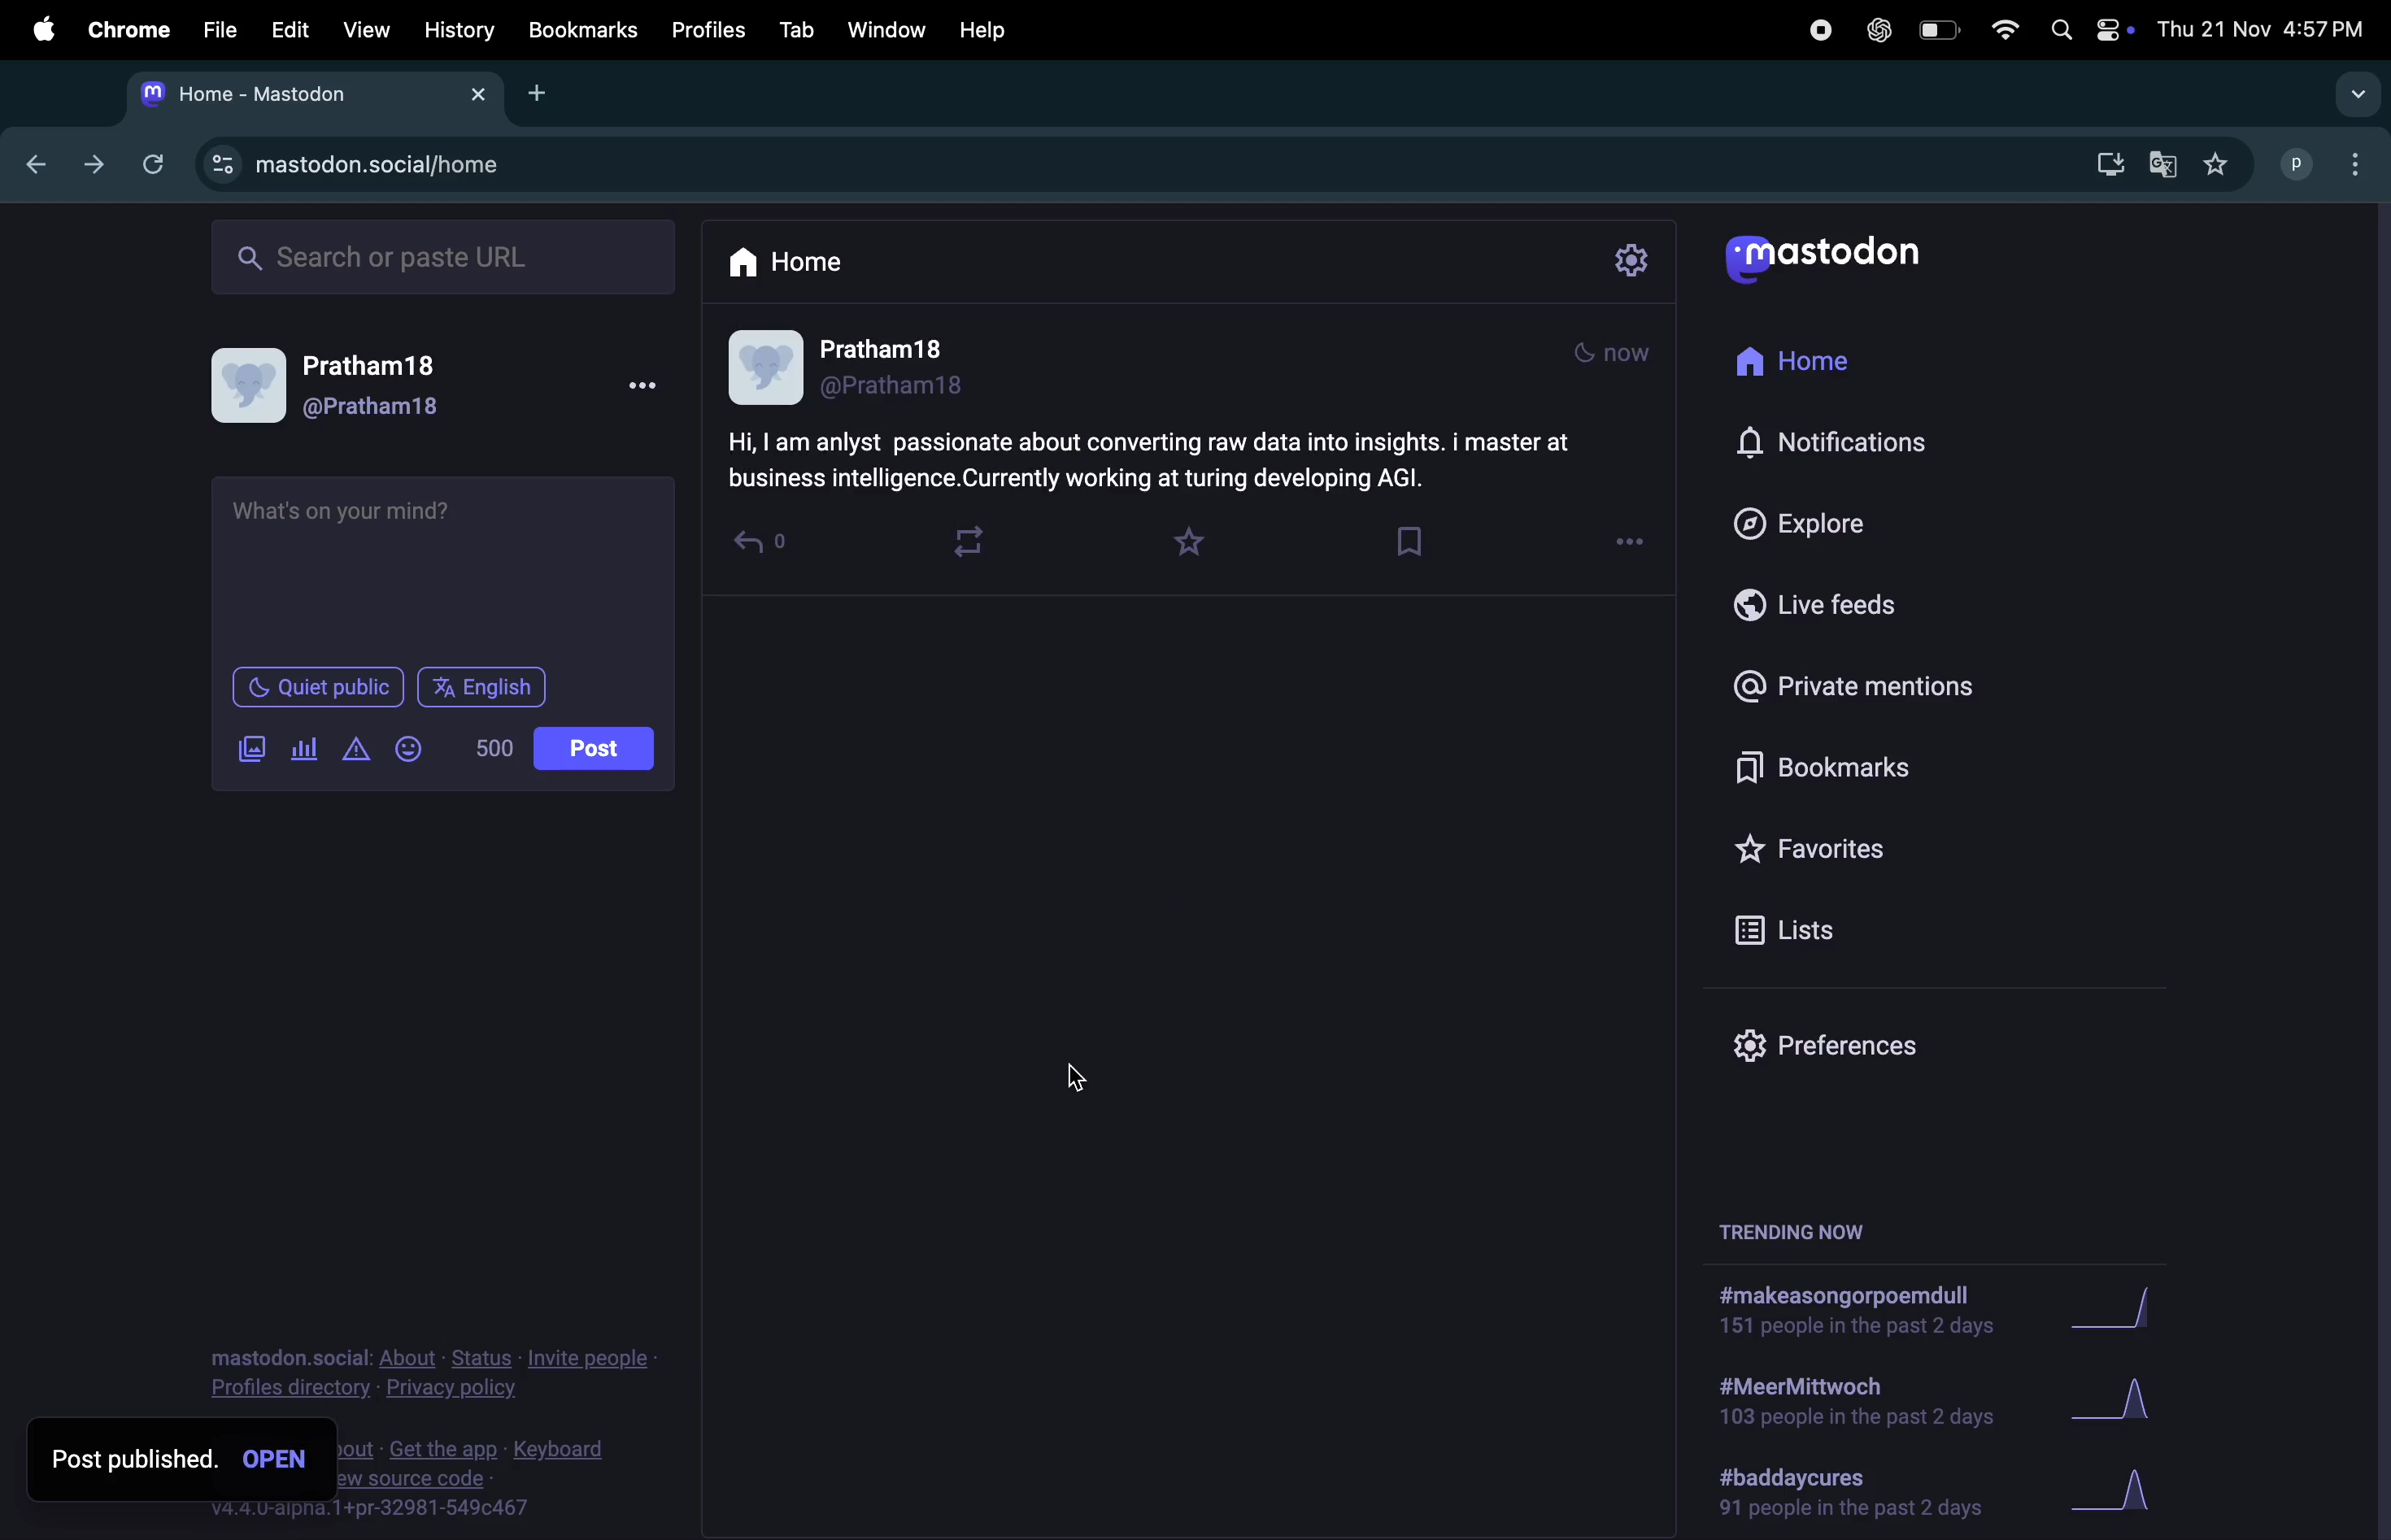  What do you see at coordinates (1637, 540) in the screenshot?
I see `options` at bounding box center [1637, 540].